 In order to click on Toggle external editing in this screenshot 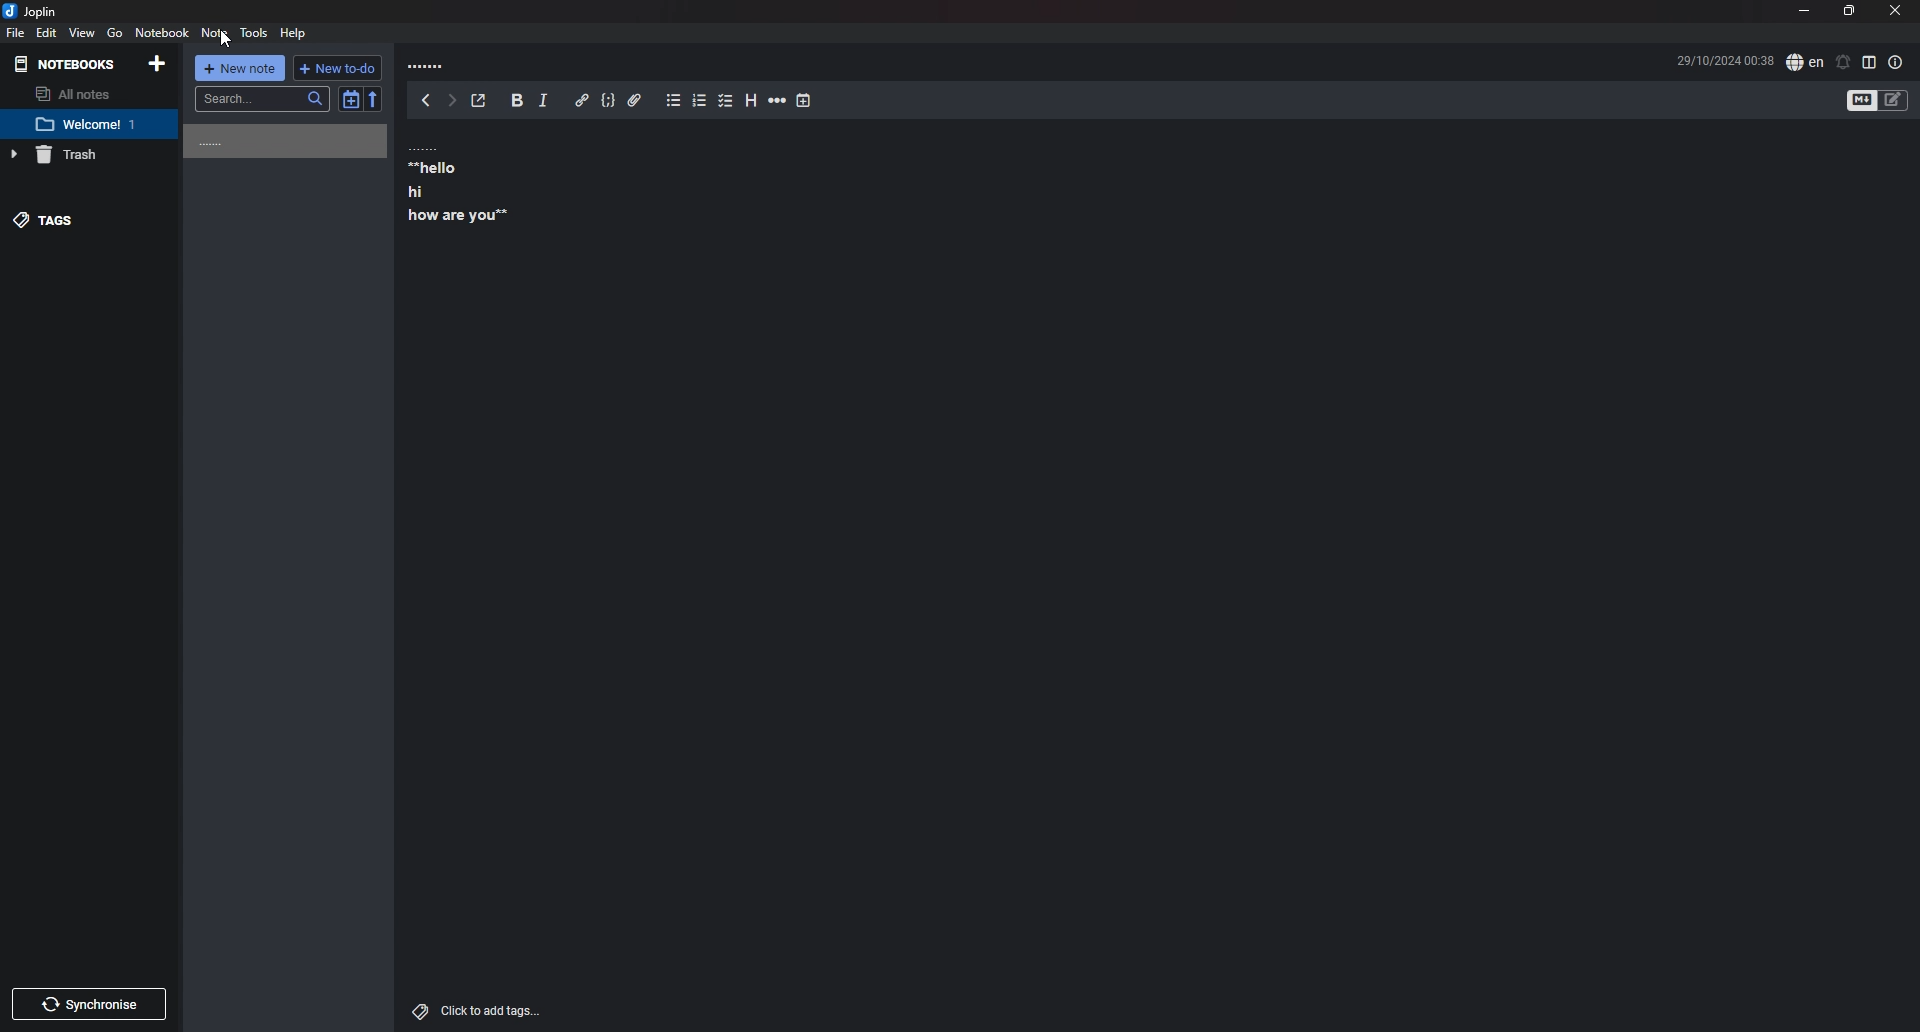, I will do `click(482, 100)`.